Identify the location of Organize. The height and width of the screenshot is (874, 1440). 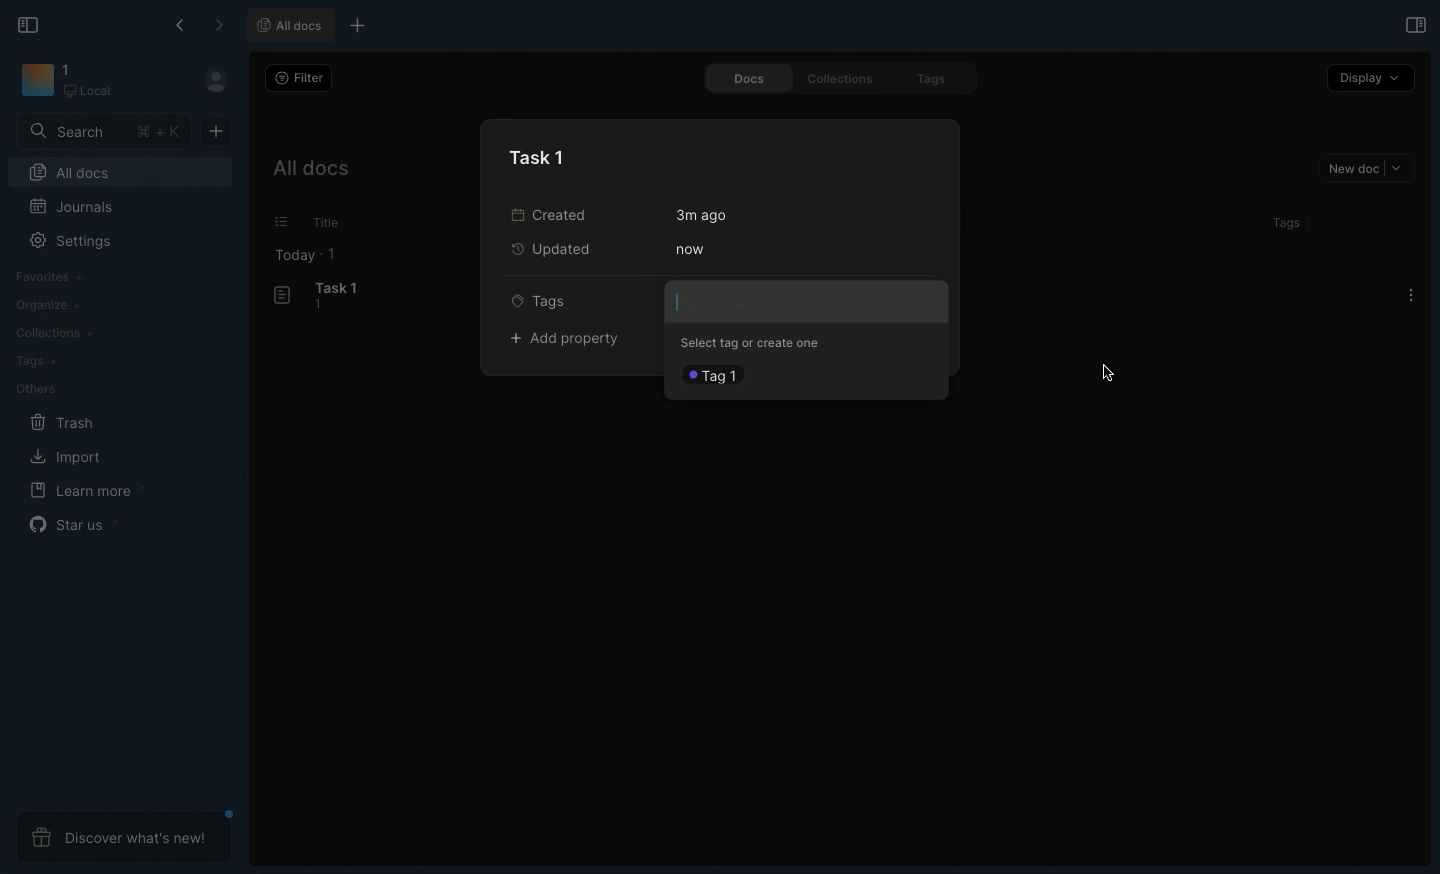
(49, 306).